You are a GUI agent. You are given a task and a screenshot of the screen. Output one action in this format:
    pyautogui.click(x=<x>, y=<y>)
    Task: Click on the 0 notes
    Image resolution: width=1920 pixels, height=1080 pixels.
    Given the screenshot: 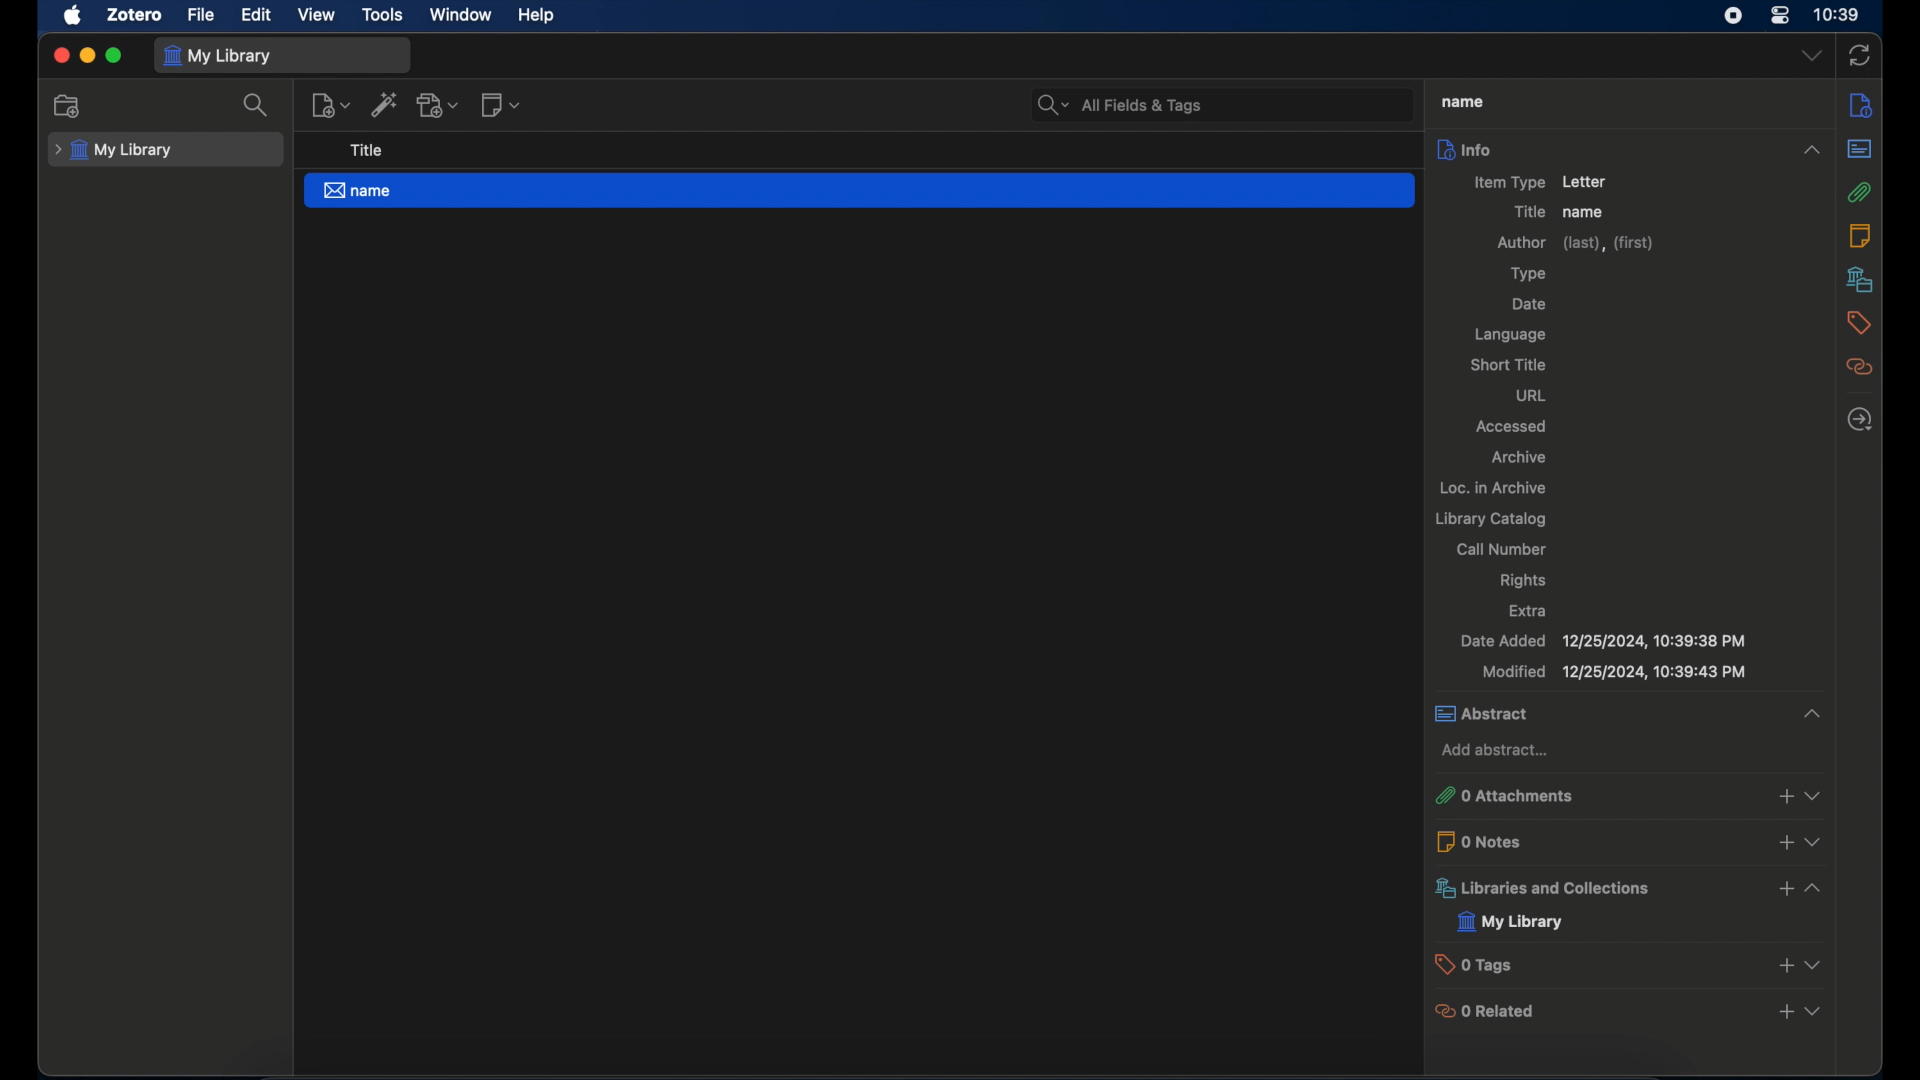 What is the action you would take?
    pyautogui.click(x=1488, y=842)
    